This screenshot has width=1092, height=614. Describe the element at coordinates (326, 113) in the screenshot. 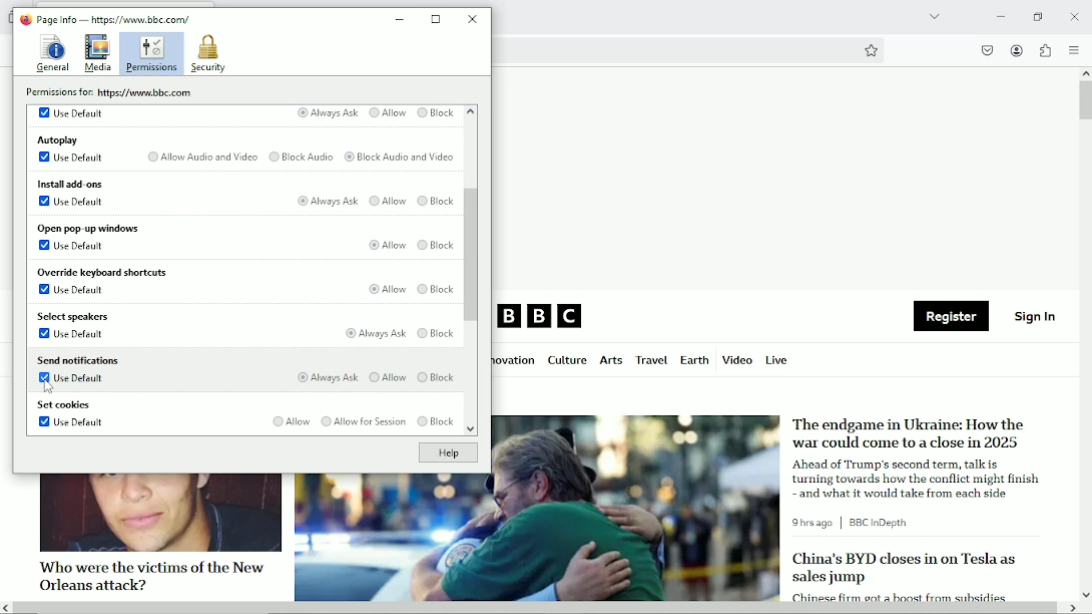

I see `Always ask` at that location.